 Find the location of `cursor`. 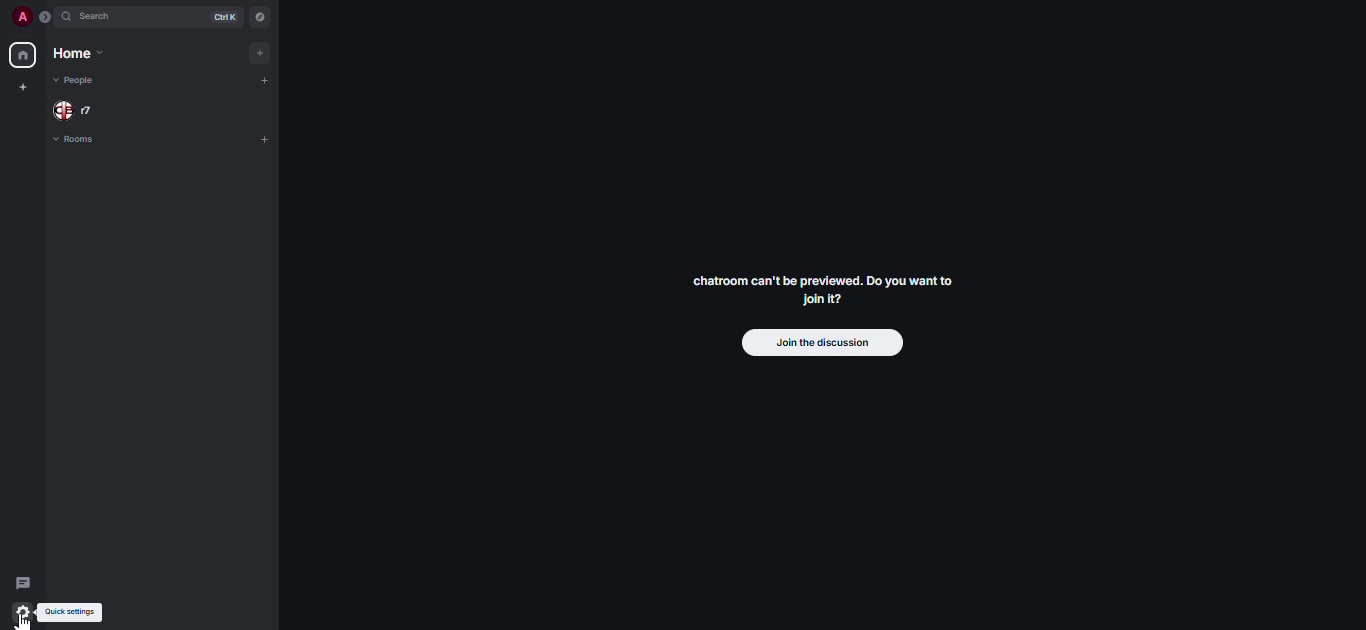

cursor is located at coordinates (17, 623).